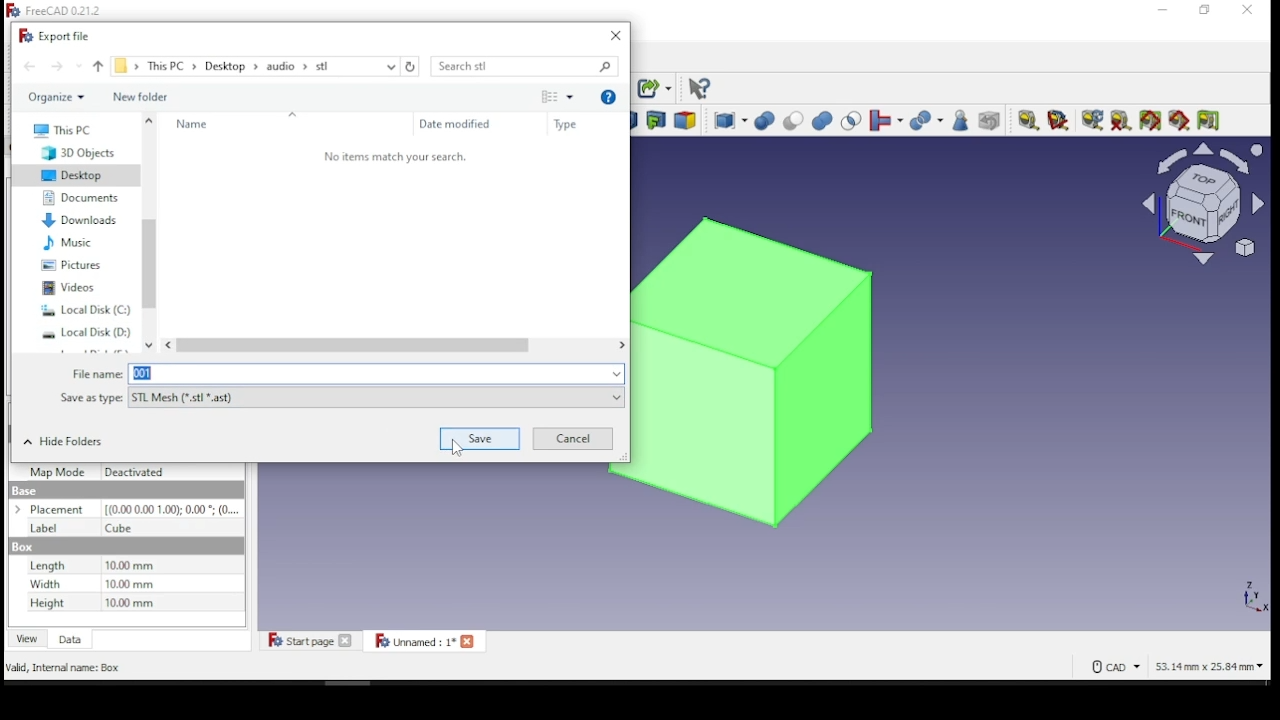 The height and width of the screenshot is (720, 1280). What do you see at coordinates (63, 63) in the screenshot?
I see `forward` at bounding box center [63, 63].